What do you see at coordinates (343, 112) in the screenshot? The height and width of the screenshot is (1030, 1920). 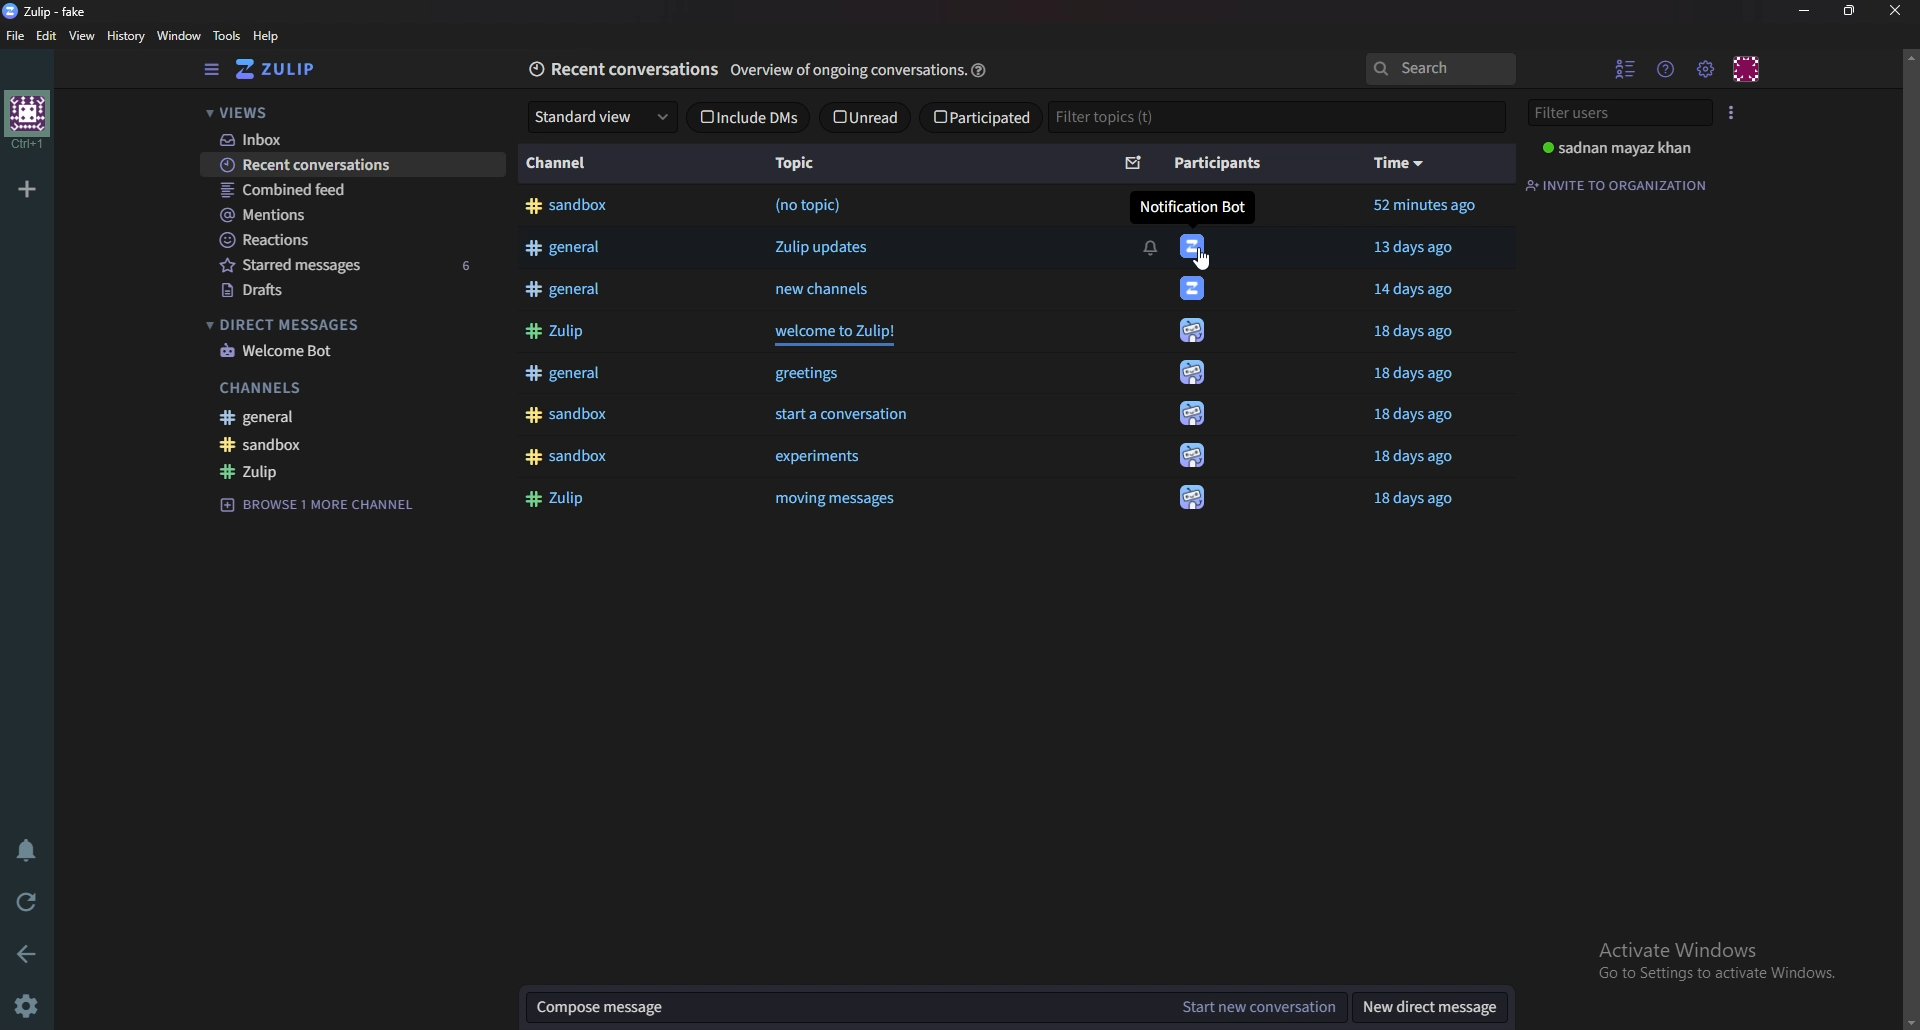 I see `views` at bounding box center [343, 112].